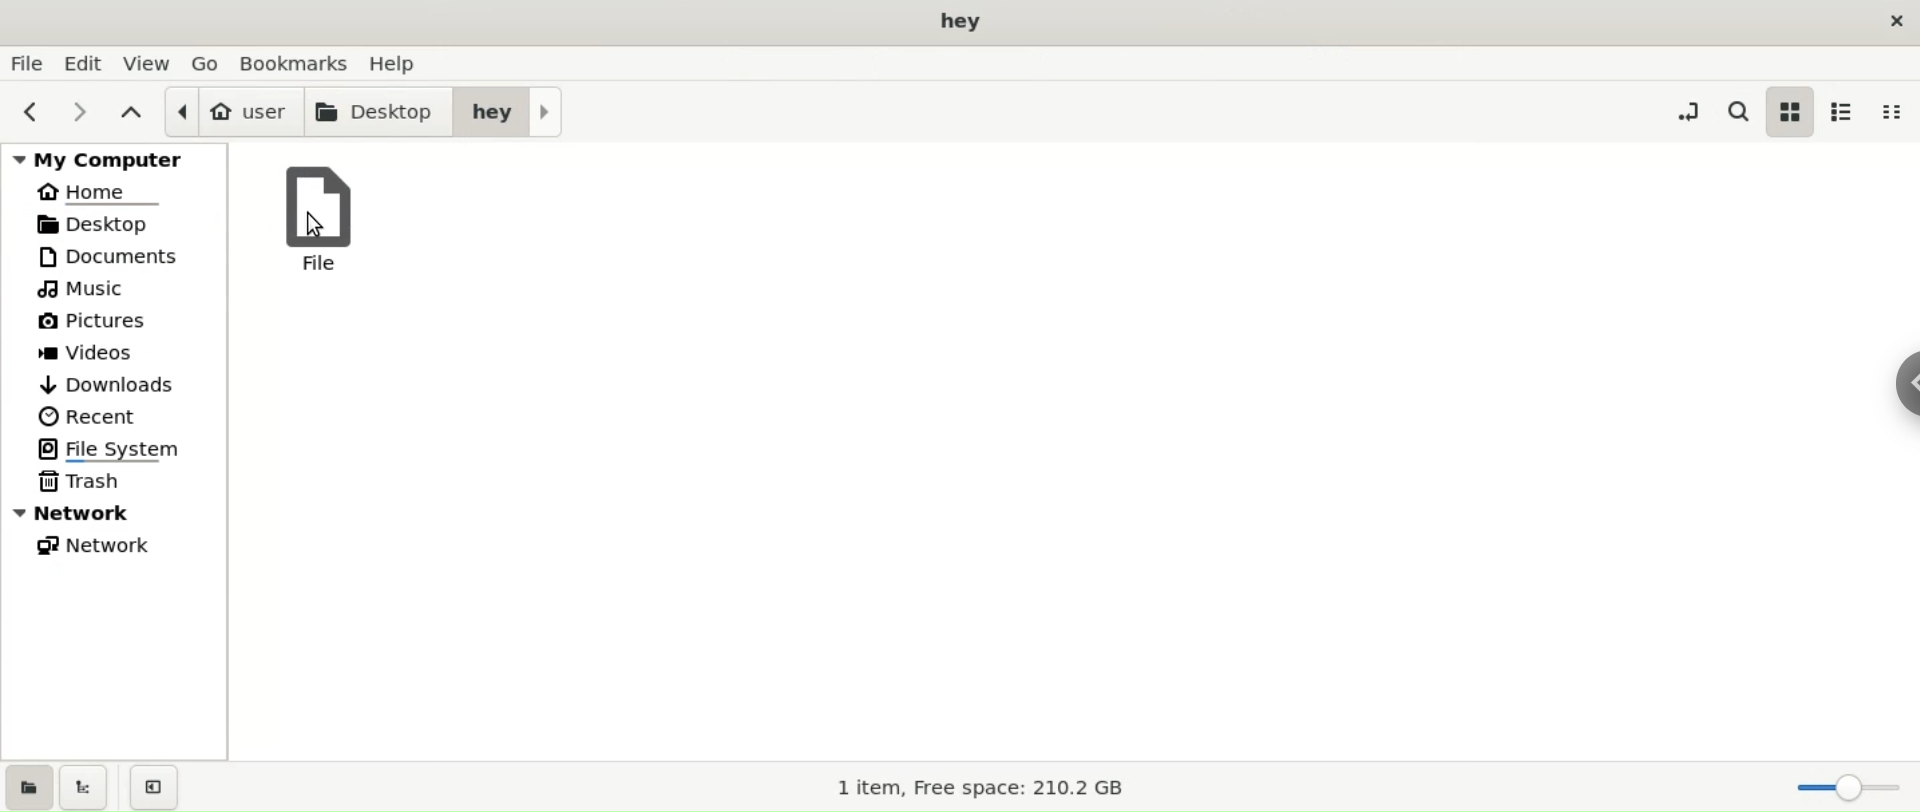 This screenshot has width=1920, height=812. Describe the element at coordinates (207, 66) in the screenshot. I see `go` at that location.